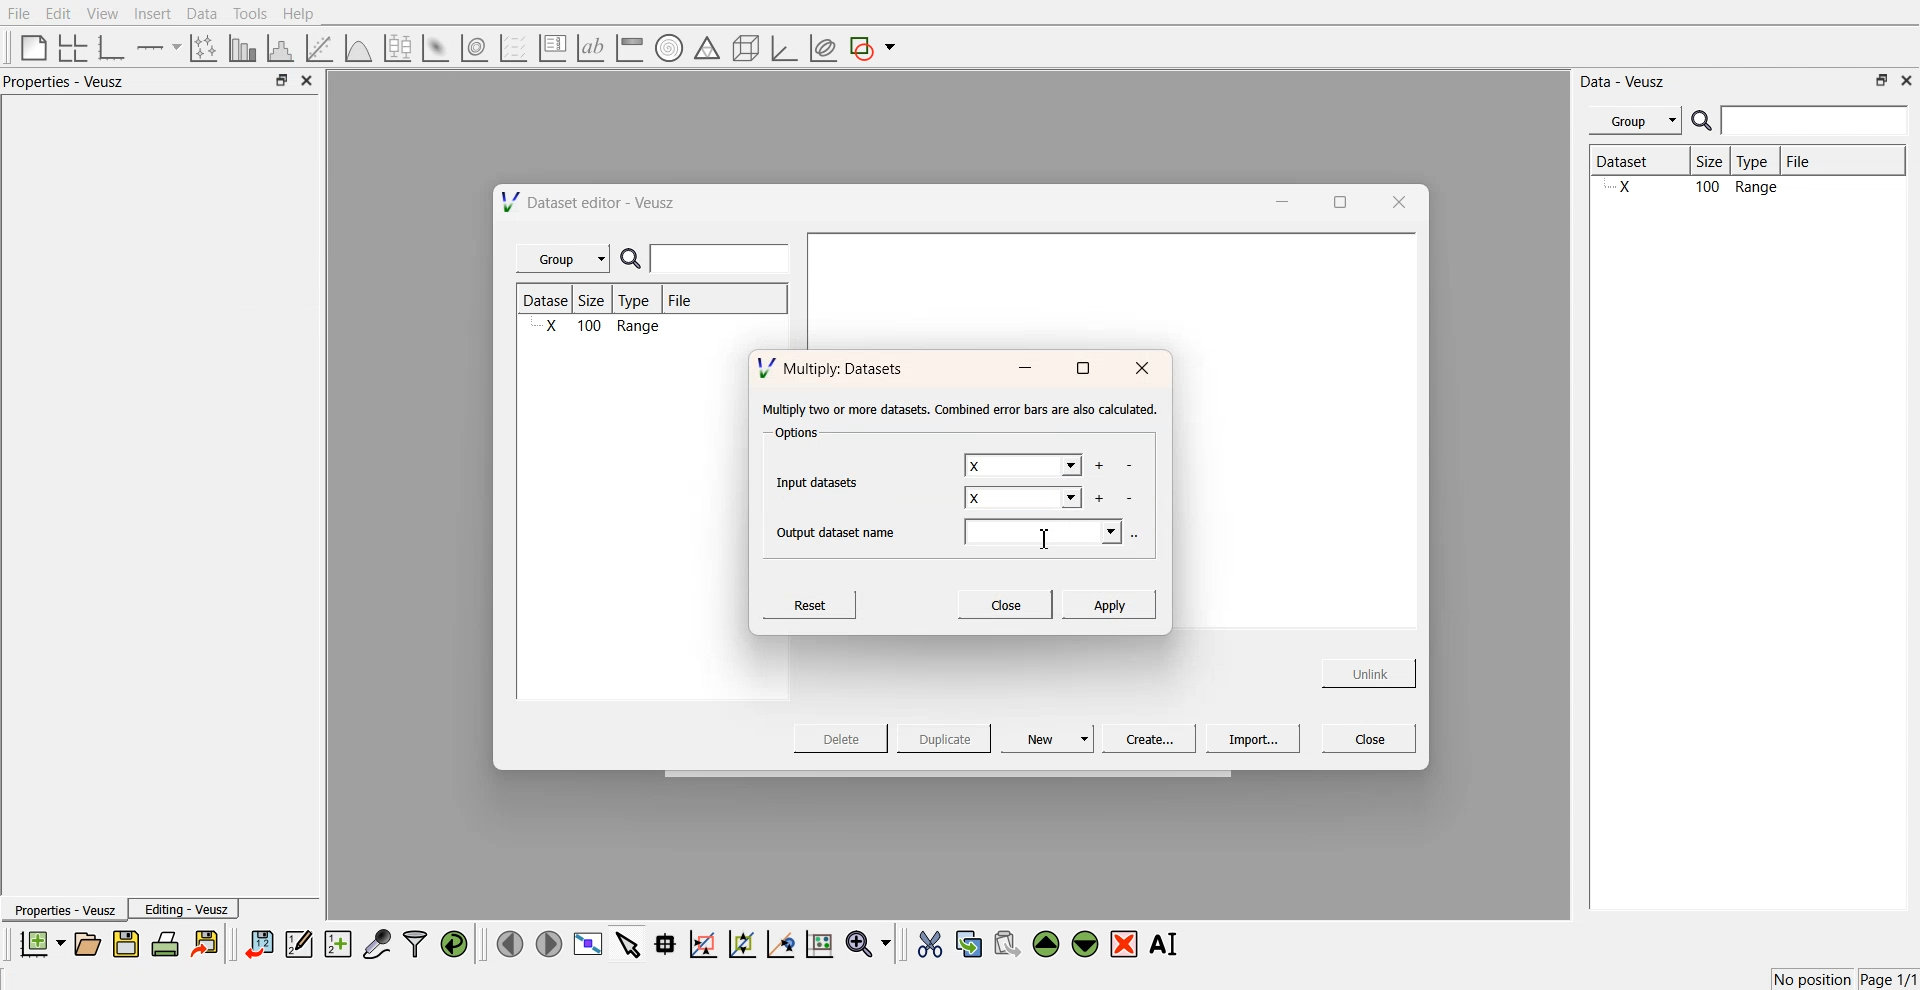 The height and width of the screenshot is (990, 1920). Describe the element at coordinates (413, 944) in the screenshot. I see `filters` at that location.